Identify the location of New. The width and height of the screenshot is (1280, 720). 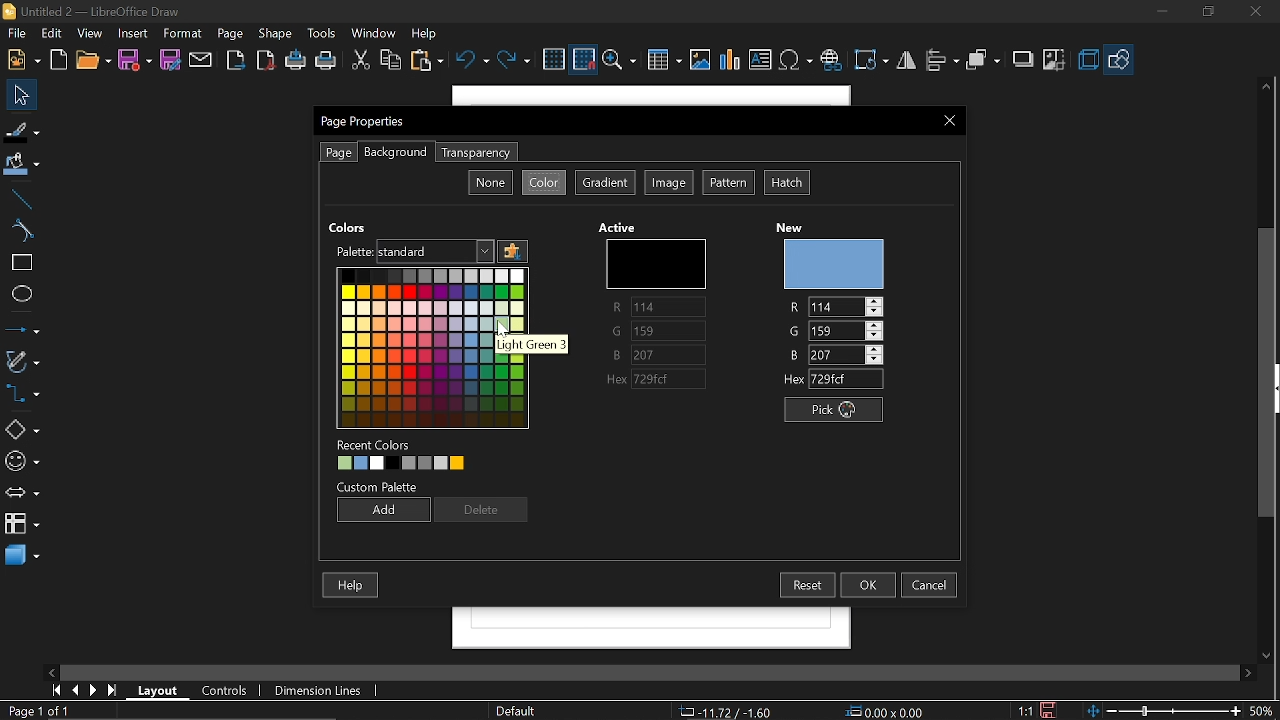
(796, 224).